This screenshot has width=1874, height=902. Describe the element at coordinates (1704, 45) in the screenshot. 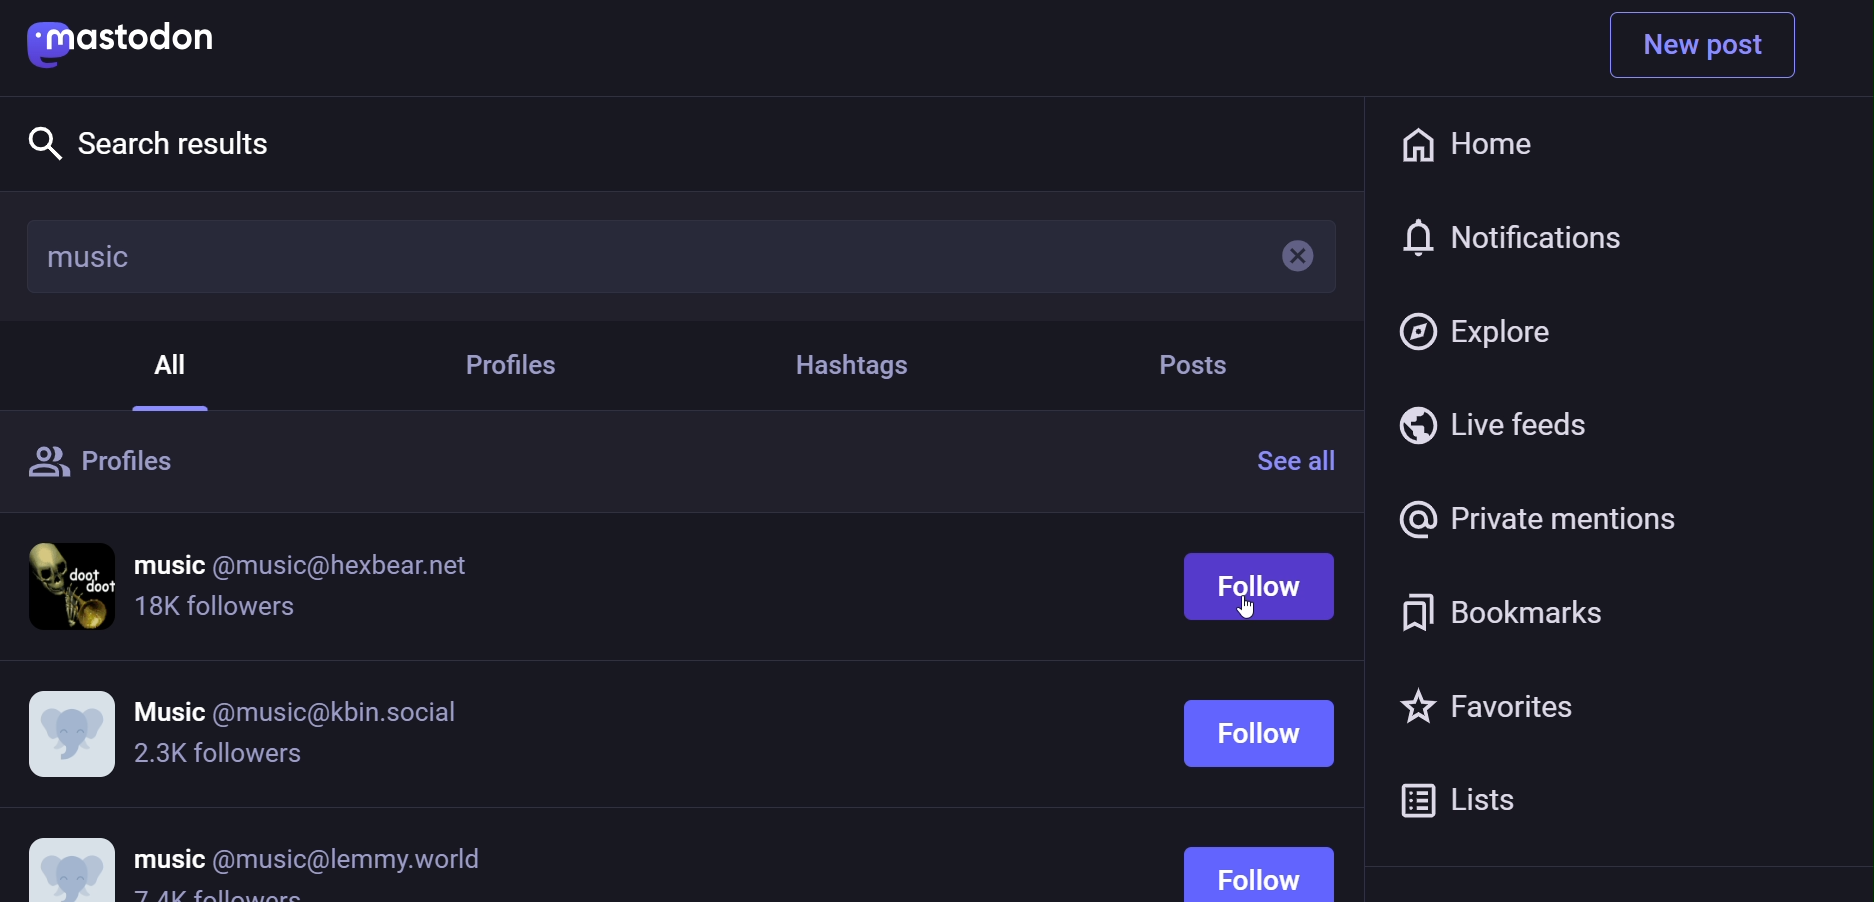

I see `new post` at that location.